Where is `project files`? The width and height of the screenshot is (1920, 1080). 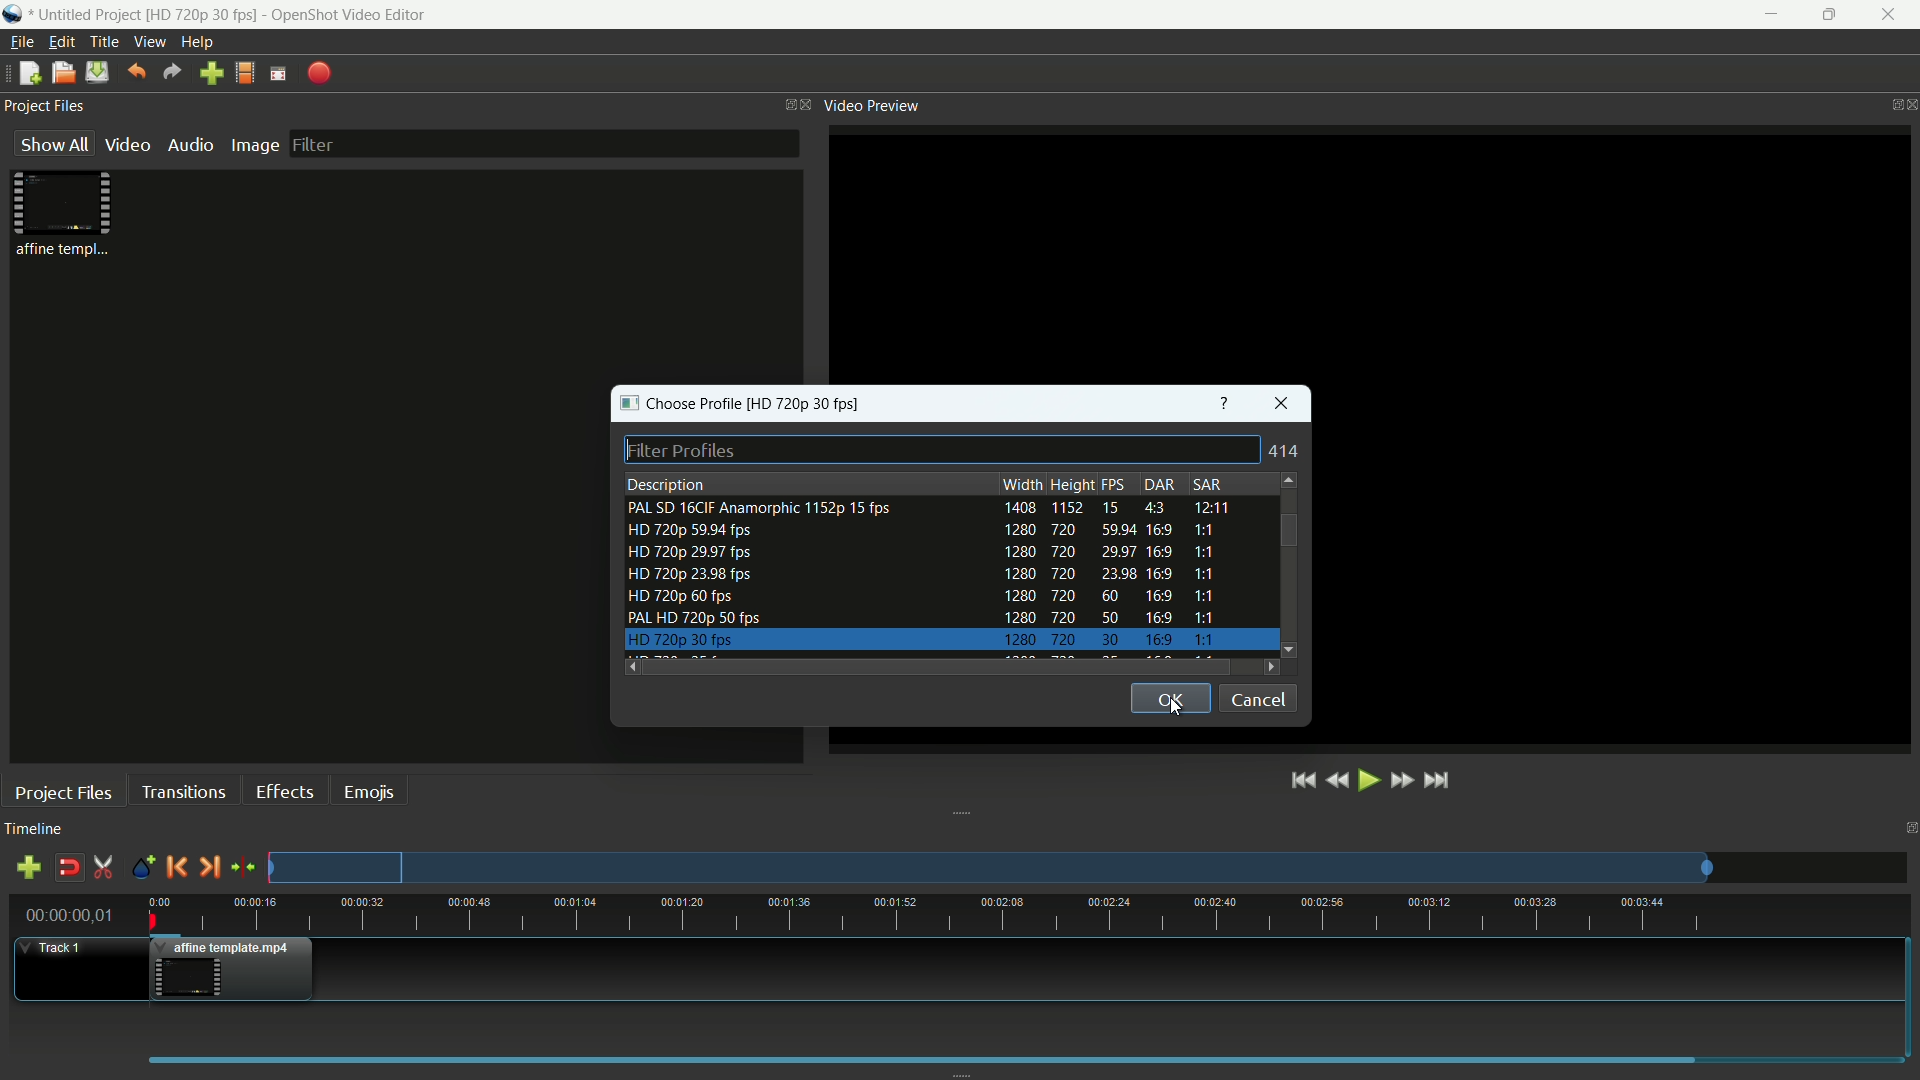
project files is located at coordinates (45, 106).